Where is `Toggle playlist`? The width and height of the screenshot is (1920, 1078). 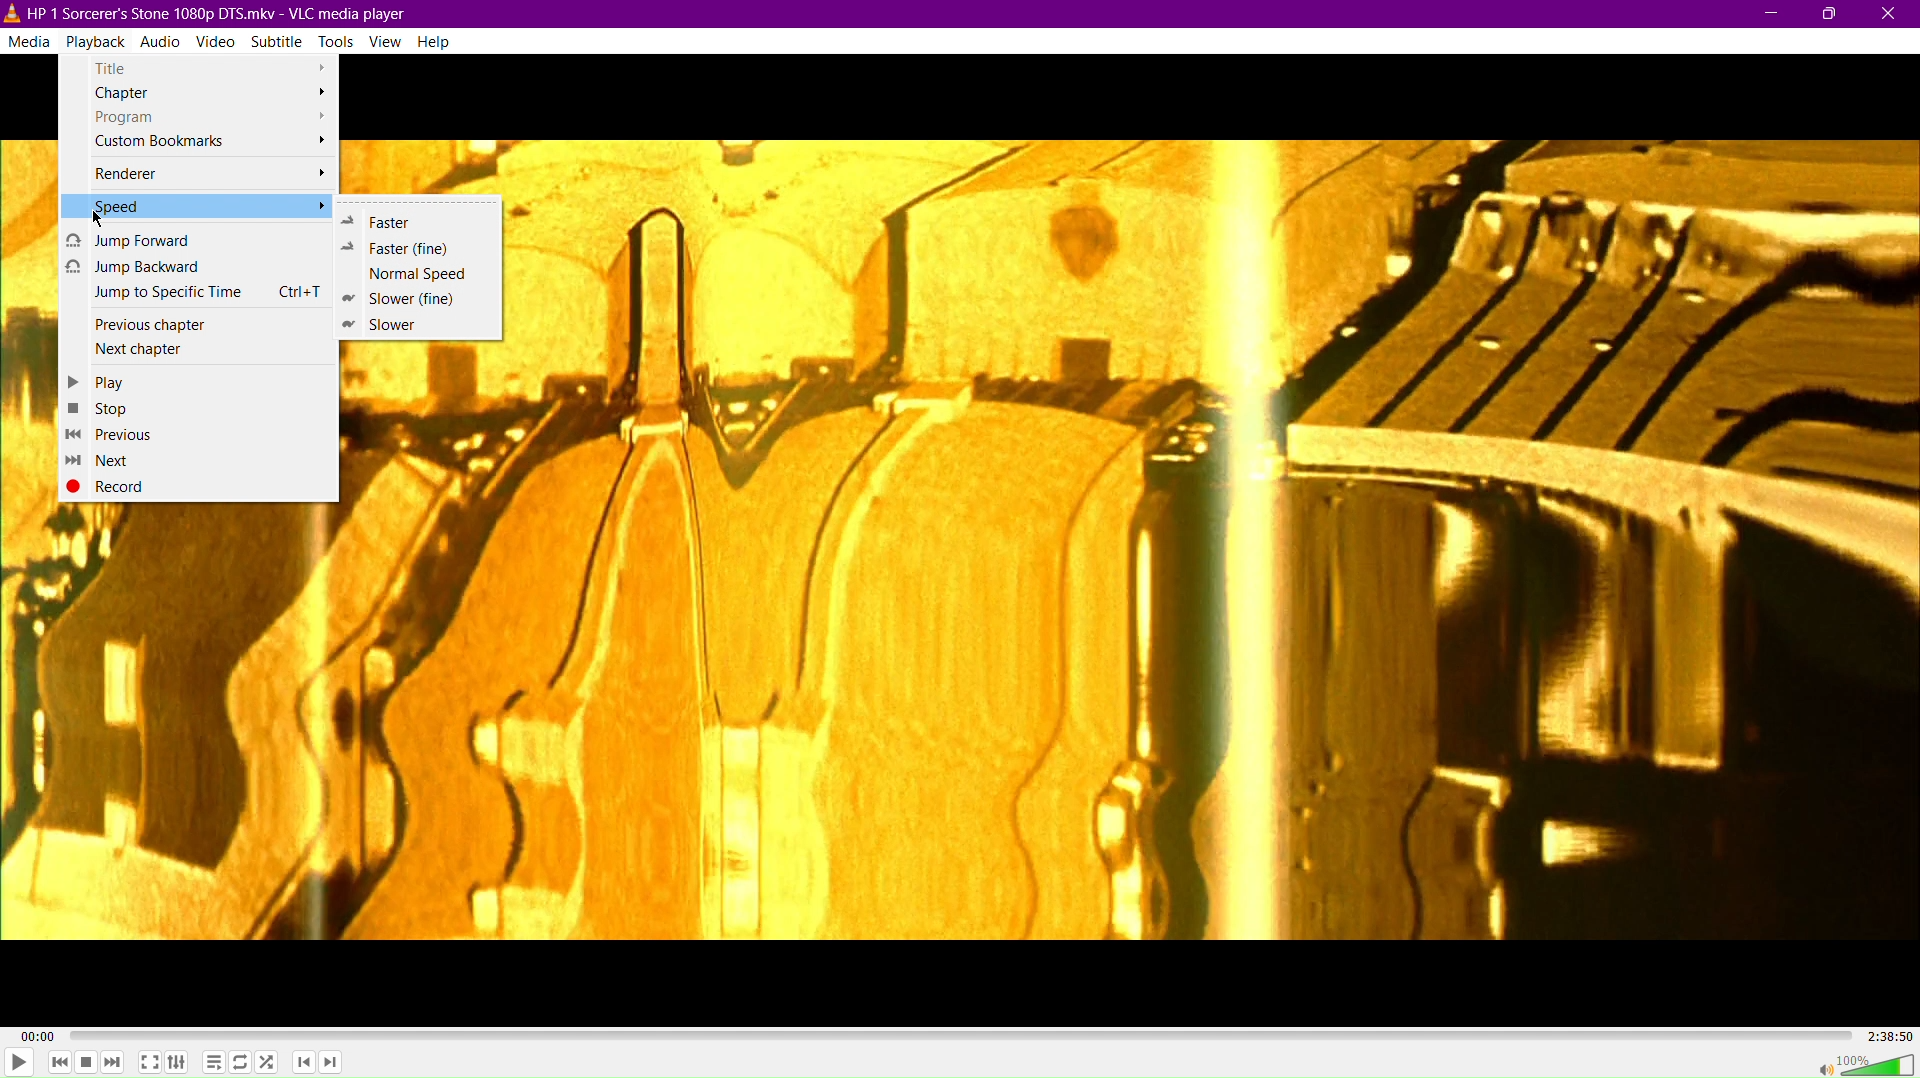 Toggle playlist is located at coordinates (211, 1061).